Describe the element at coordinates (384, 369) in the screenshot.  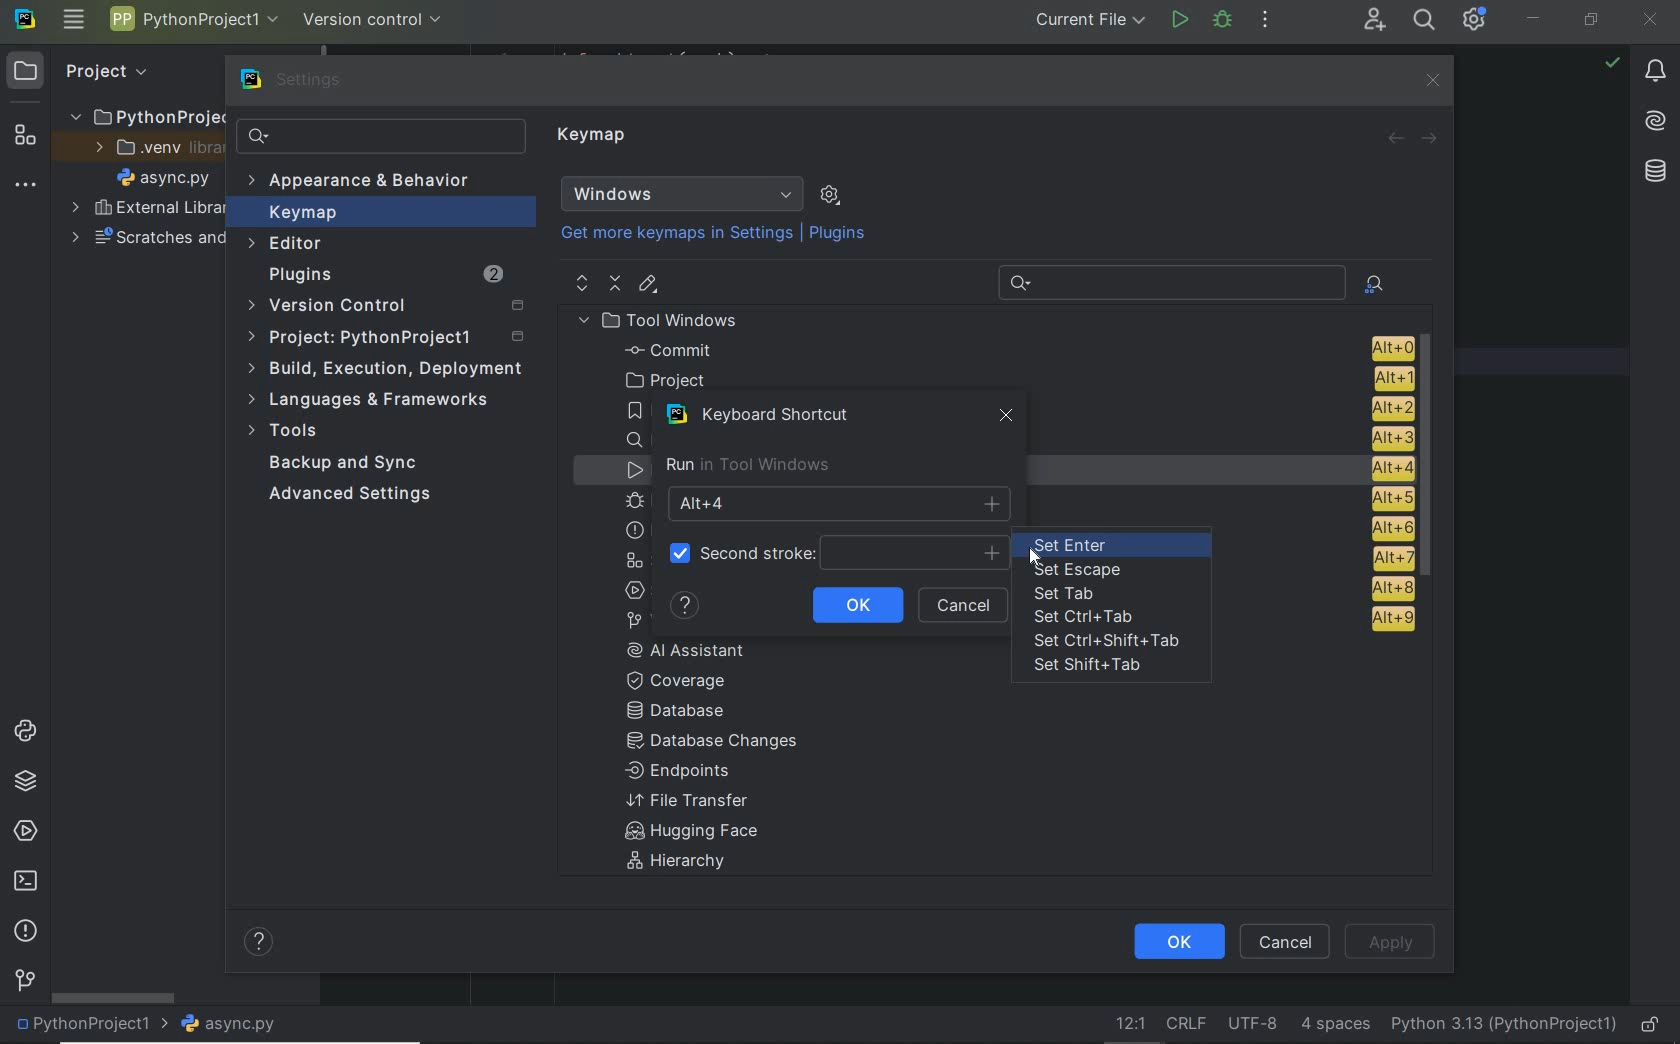
I see `build, execution, deployment` at that location.